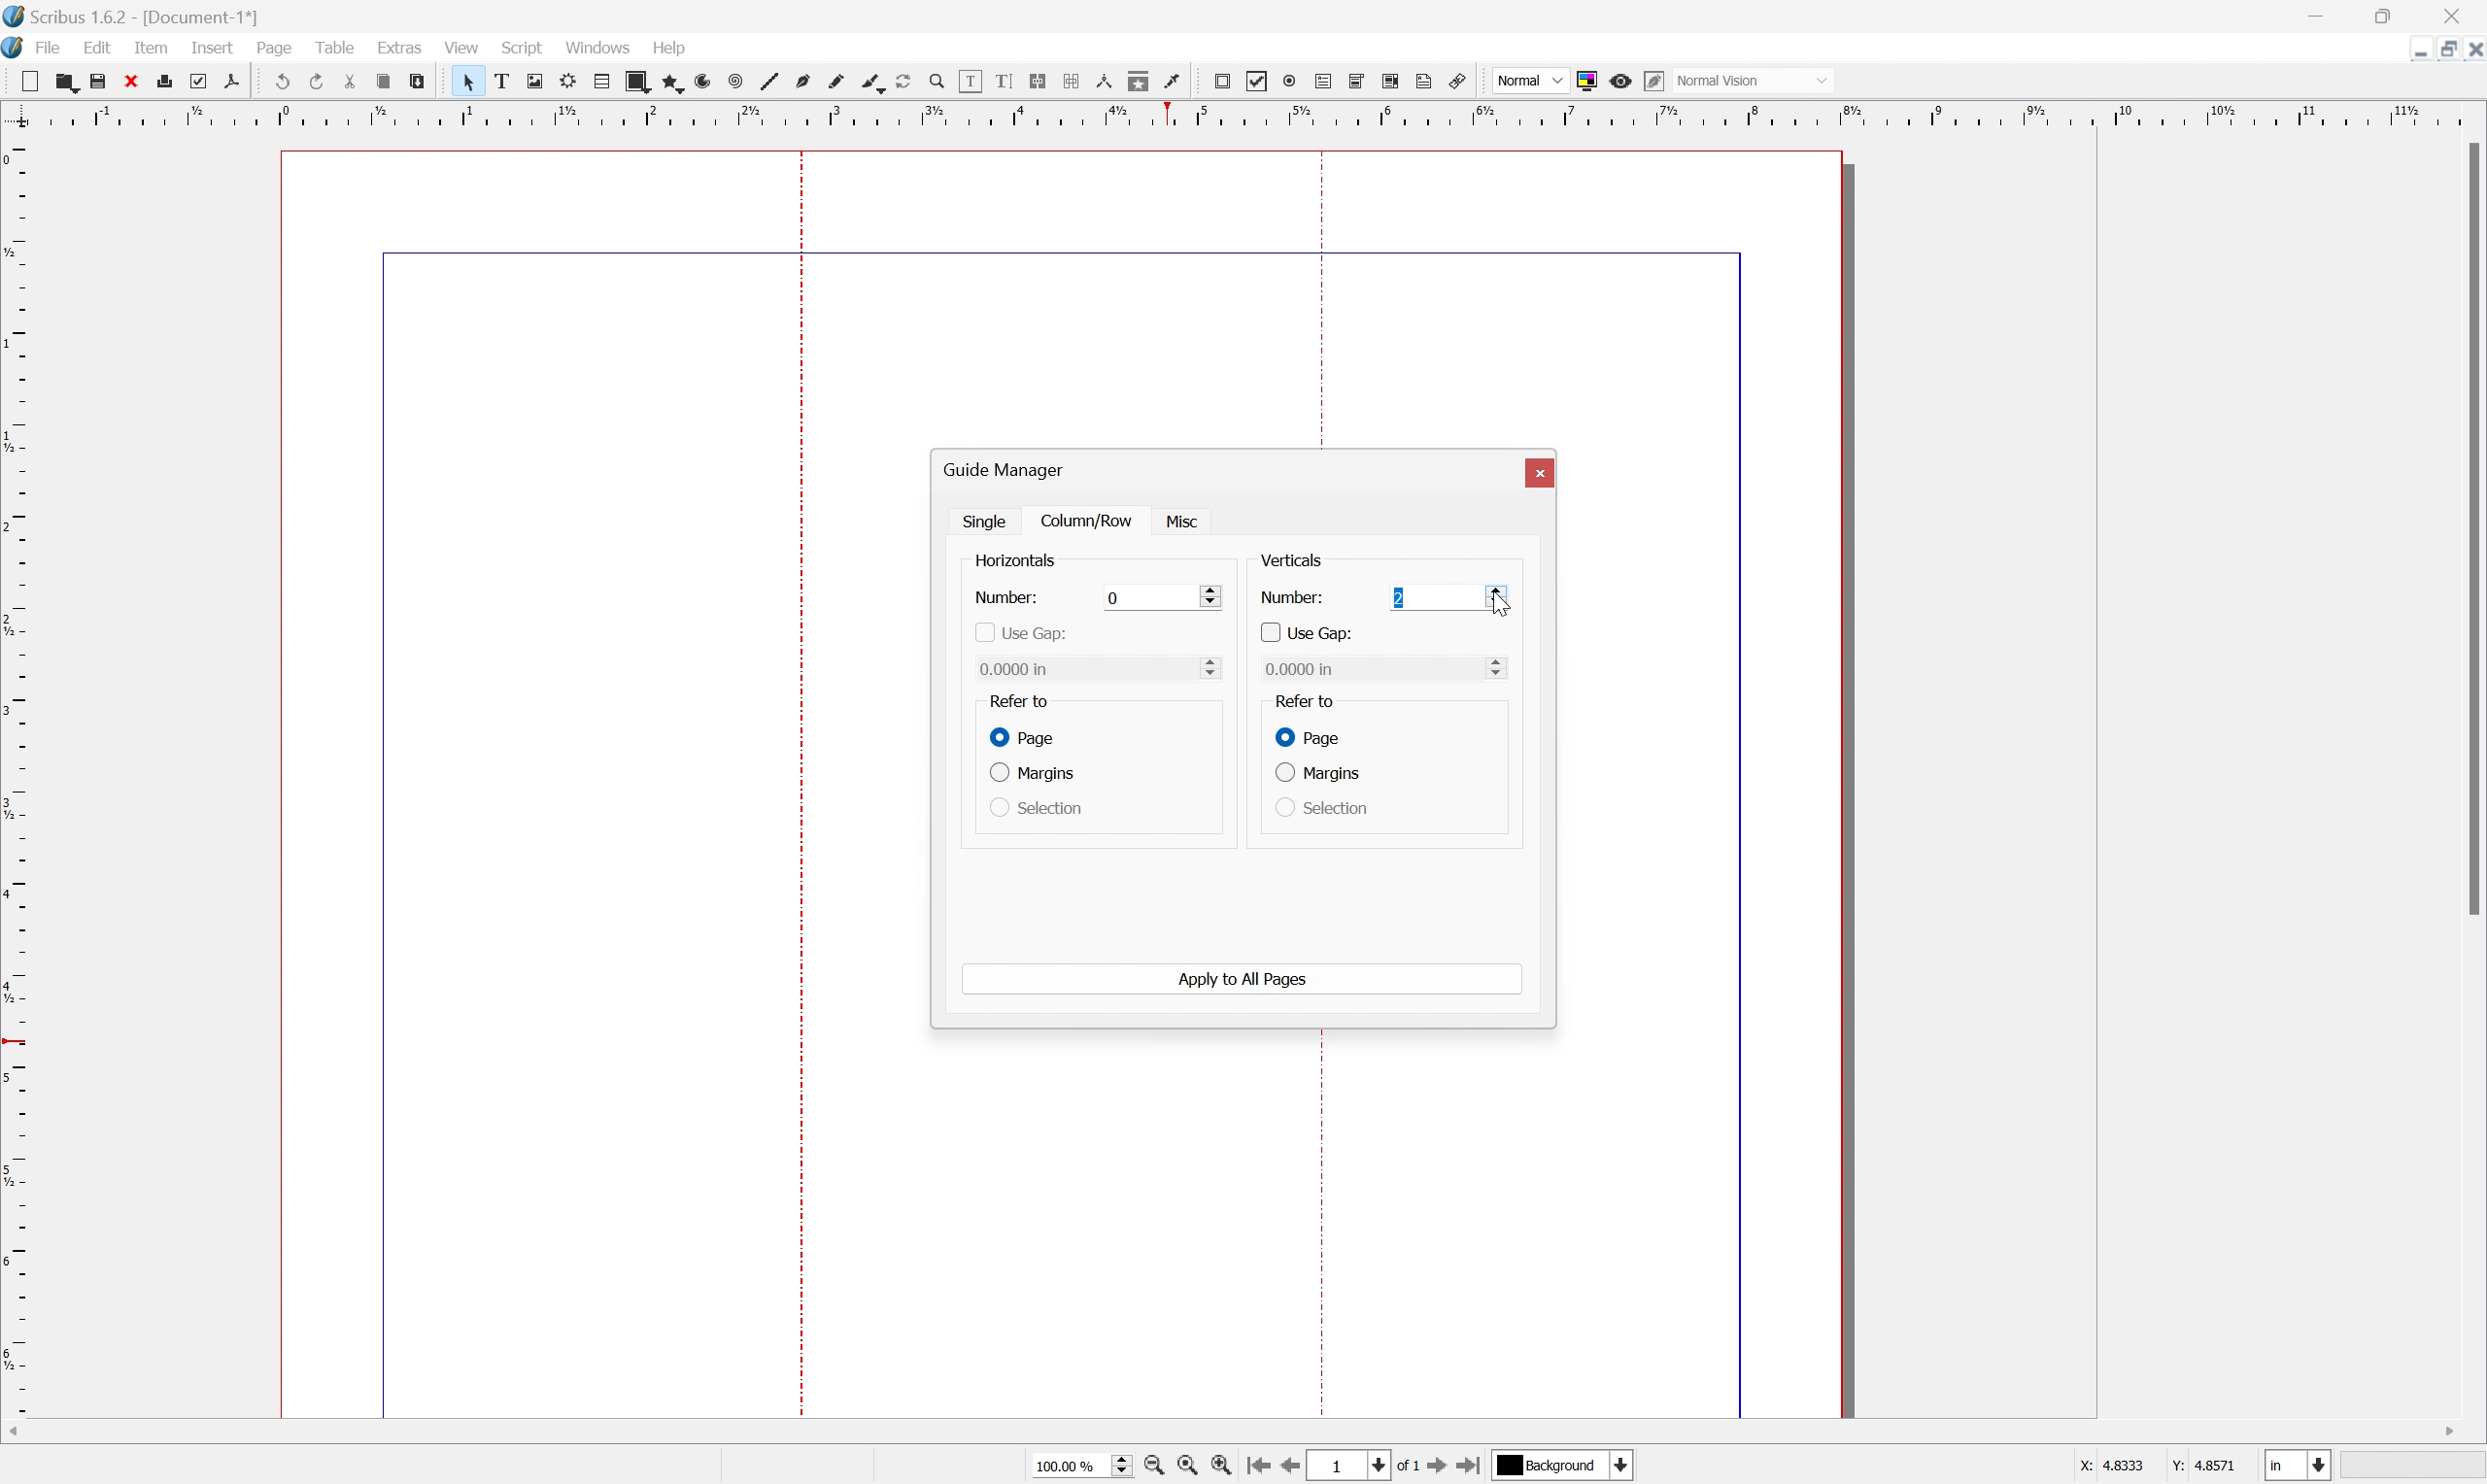  I want to click on margins, so click(1036, 775).